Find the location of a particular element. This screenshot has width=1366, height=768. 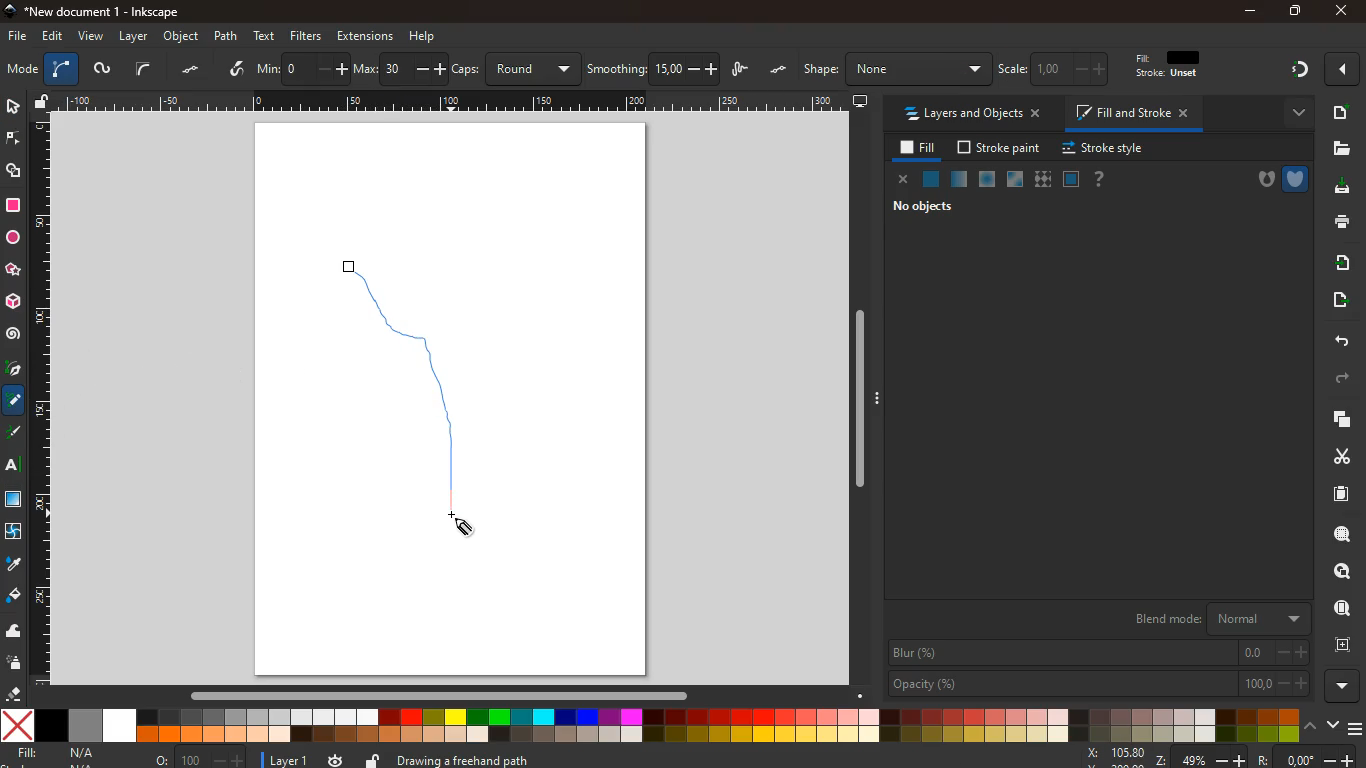

screen is located at coordinates (861, 100).